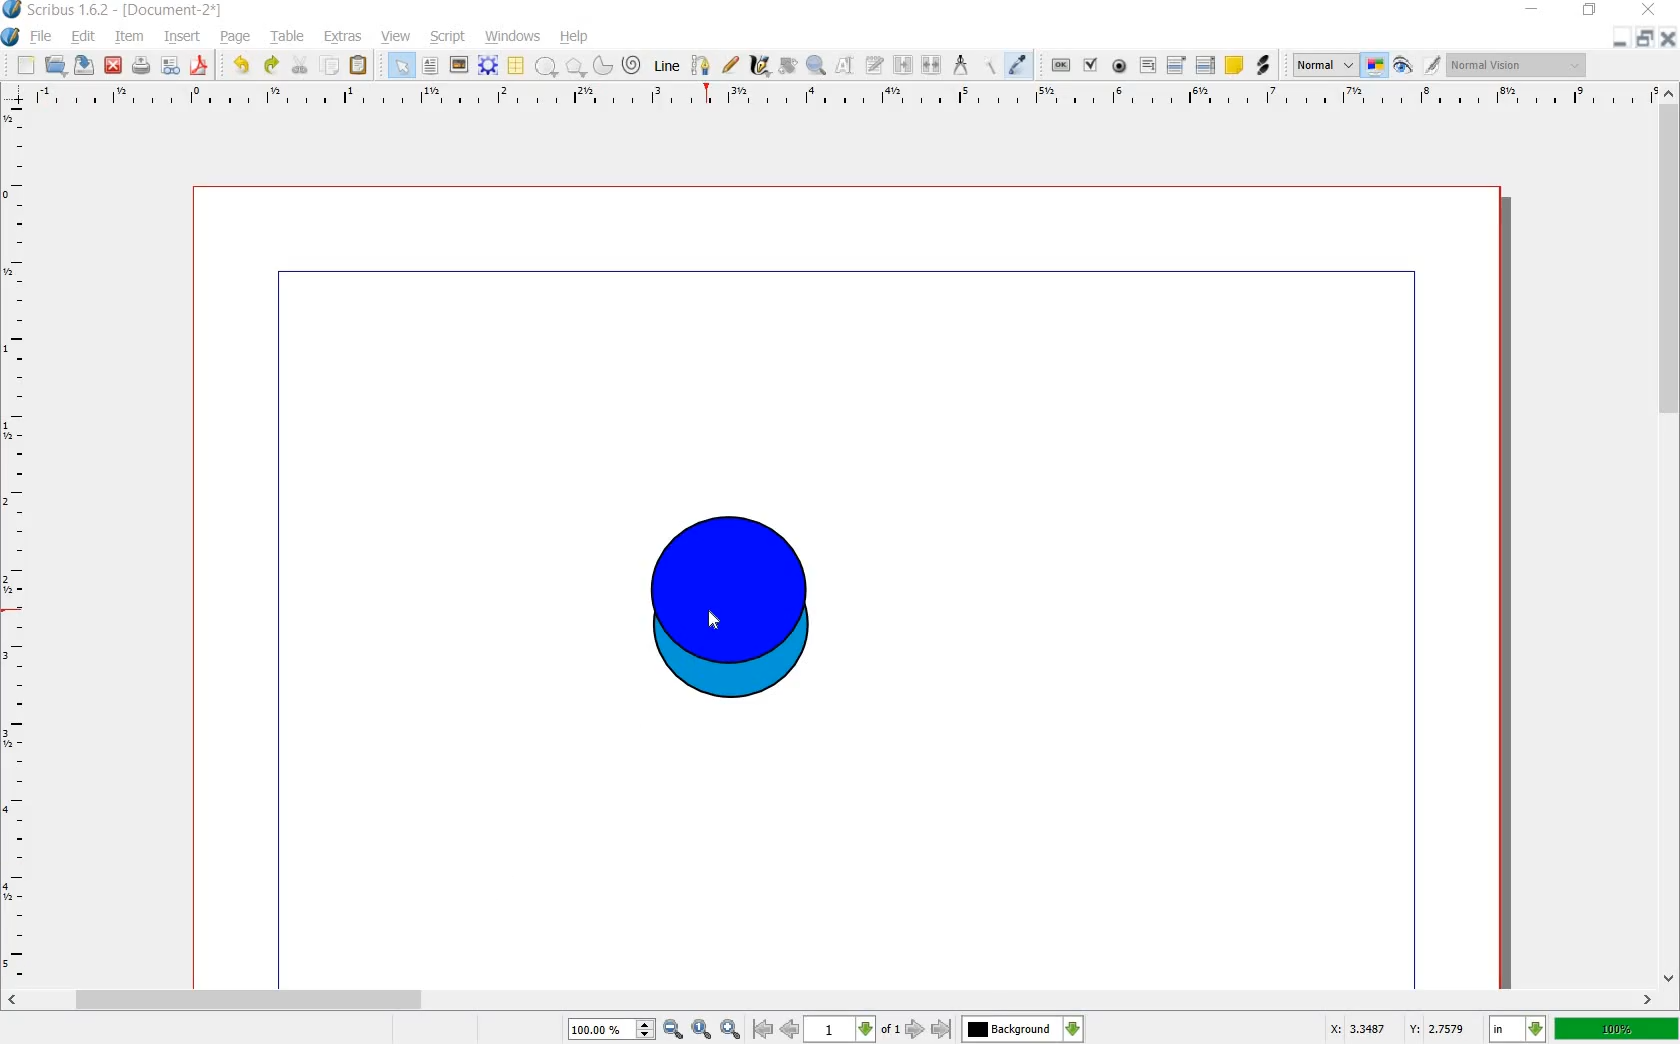 The width and height of the screenshot is (1680, 1044). What do you see at coordinates (574, 67) in the screenshot?
I see `polygon` at bounding box center [574, 67].